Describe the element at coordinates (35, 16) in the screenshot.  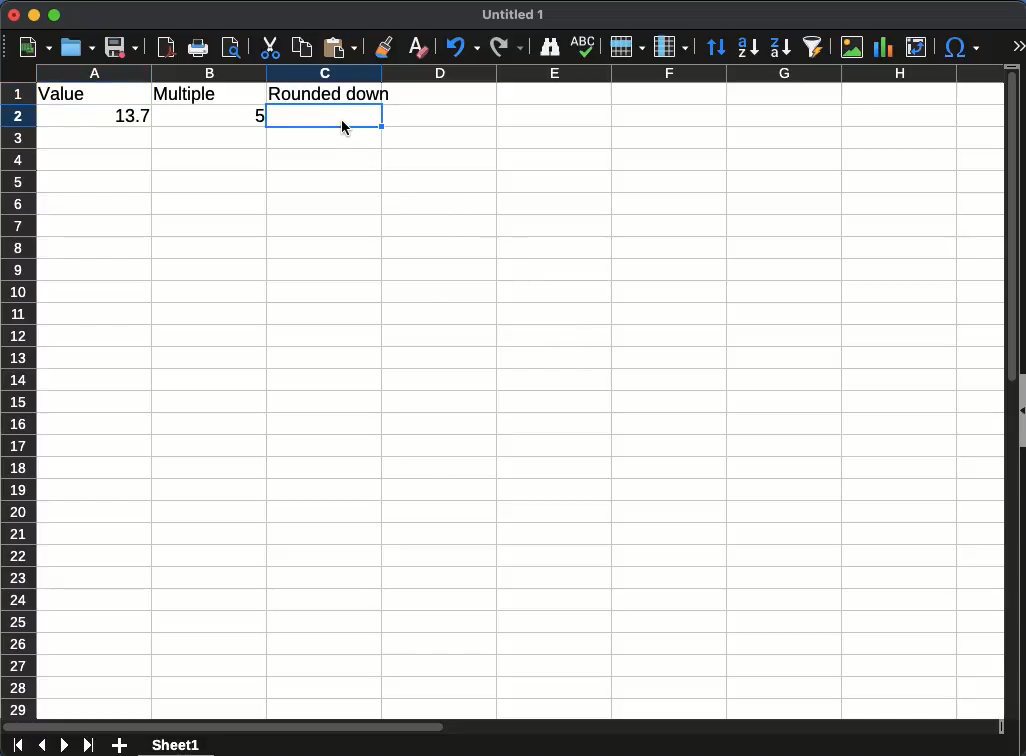
I see `minimize` at that location.